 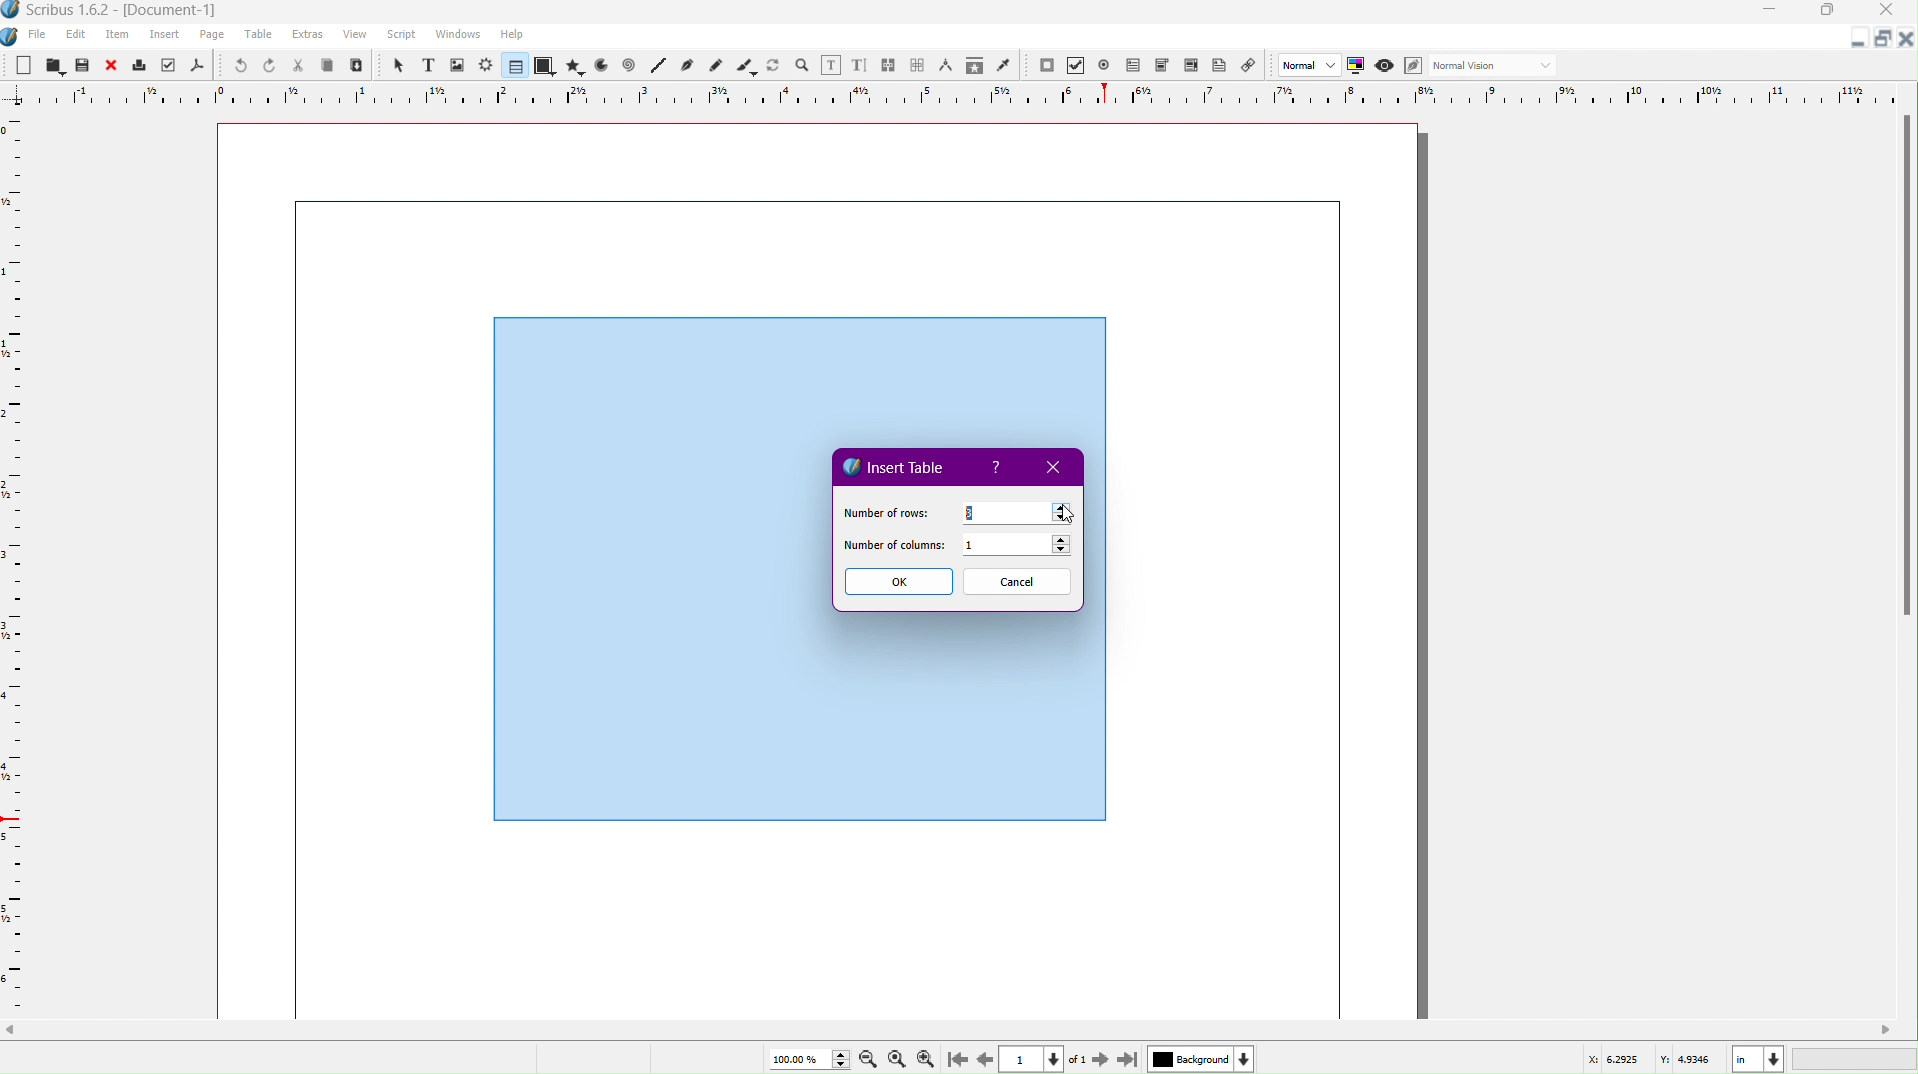 What do you see at coordinates (896, 1056) in the screenshot?
I see `Zoom to 100%` at bounding box center [896, 1056].